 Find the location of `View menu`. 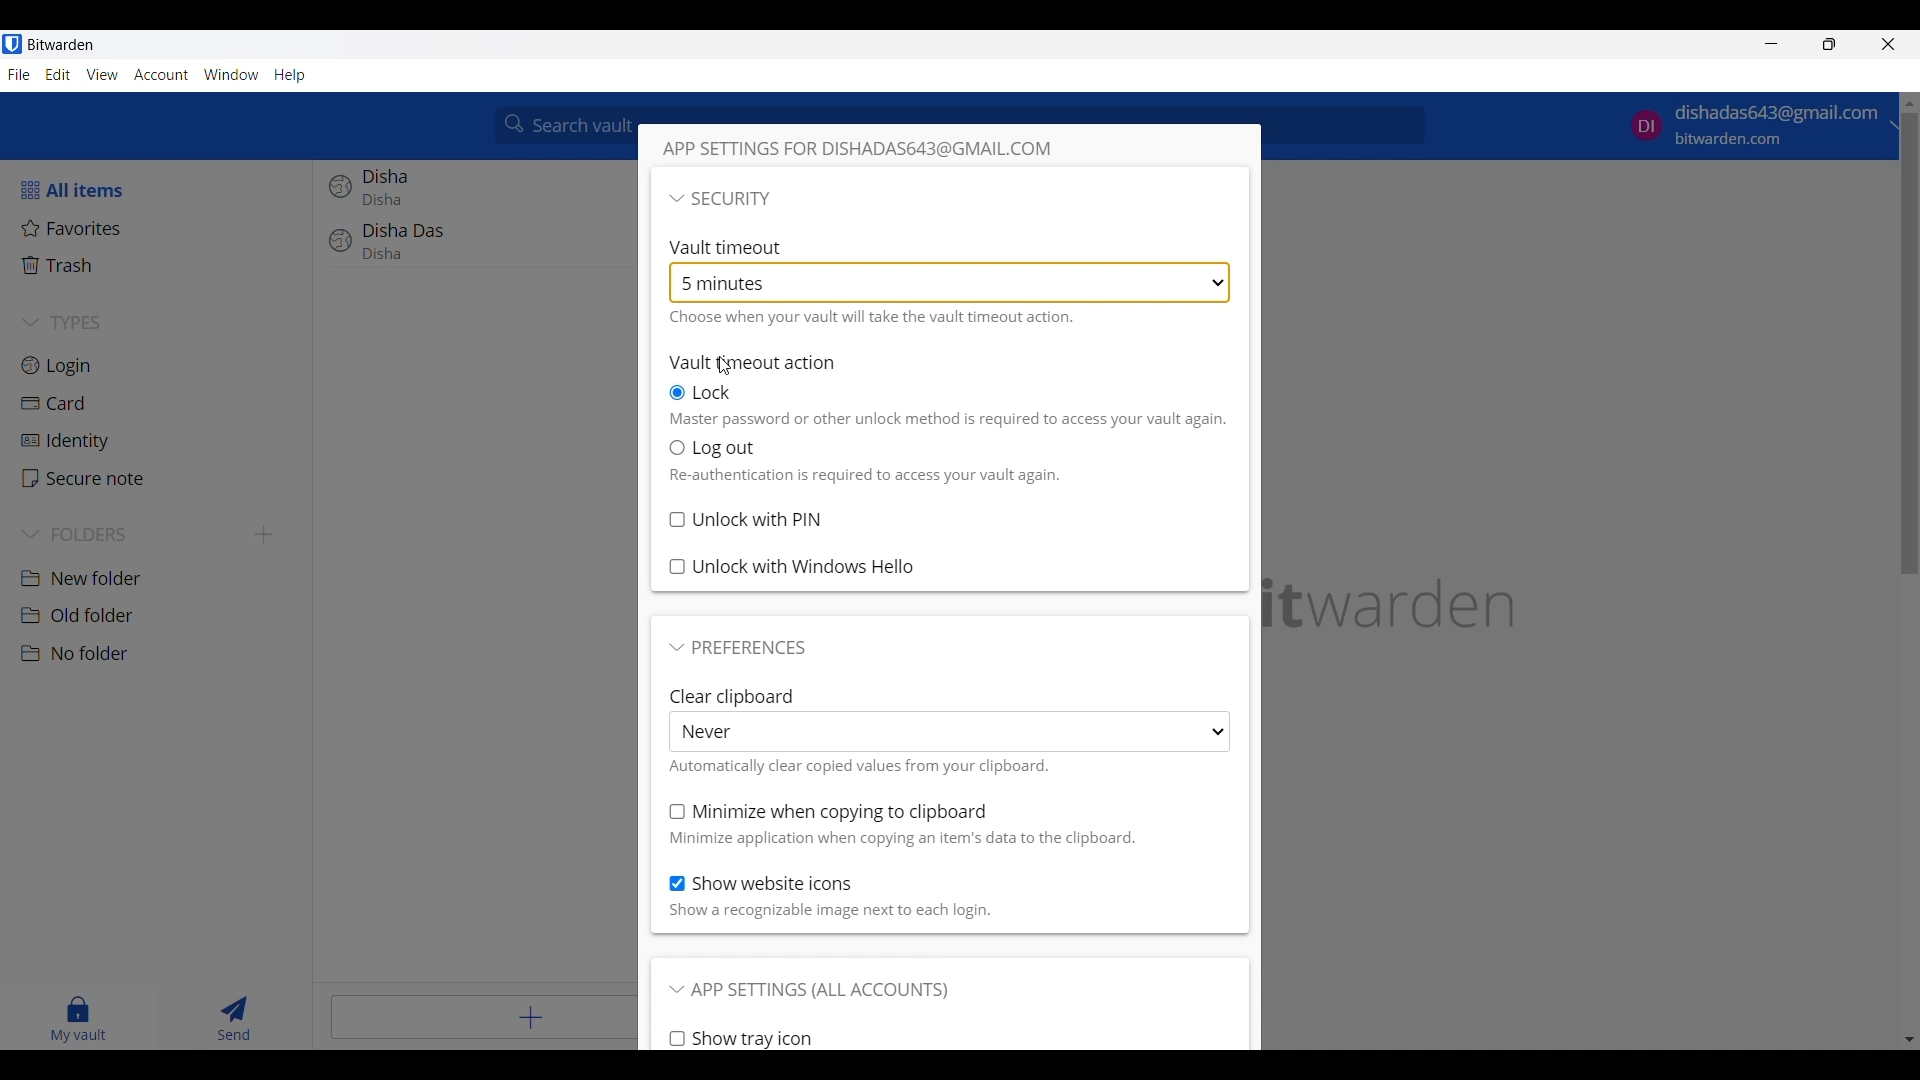

View menu is located at coordinates (102, 75).